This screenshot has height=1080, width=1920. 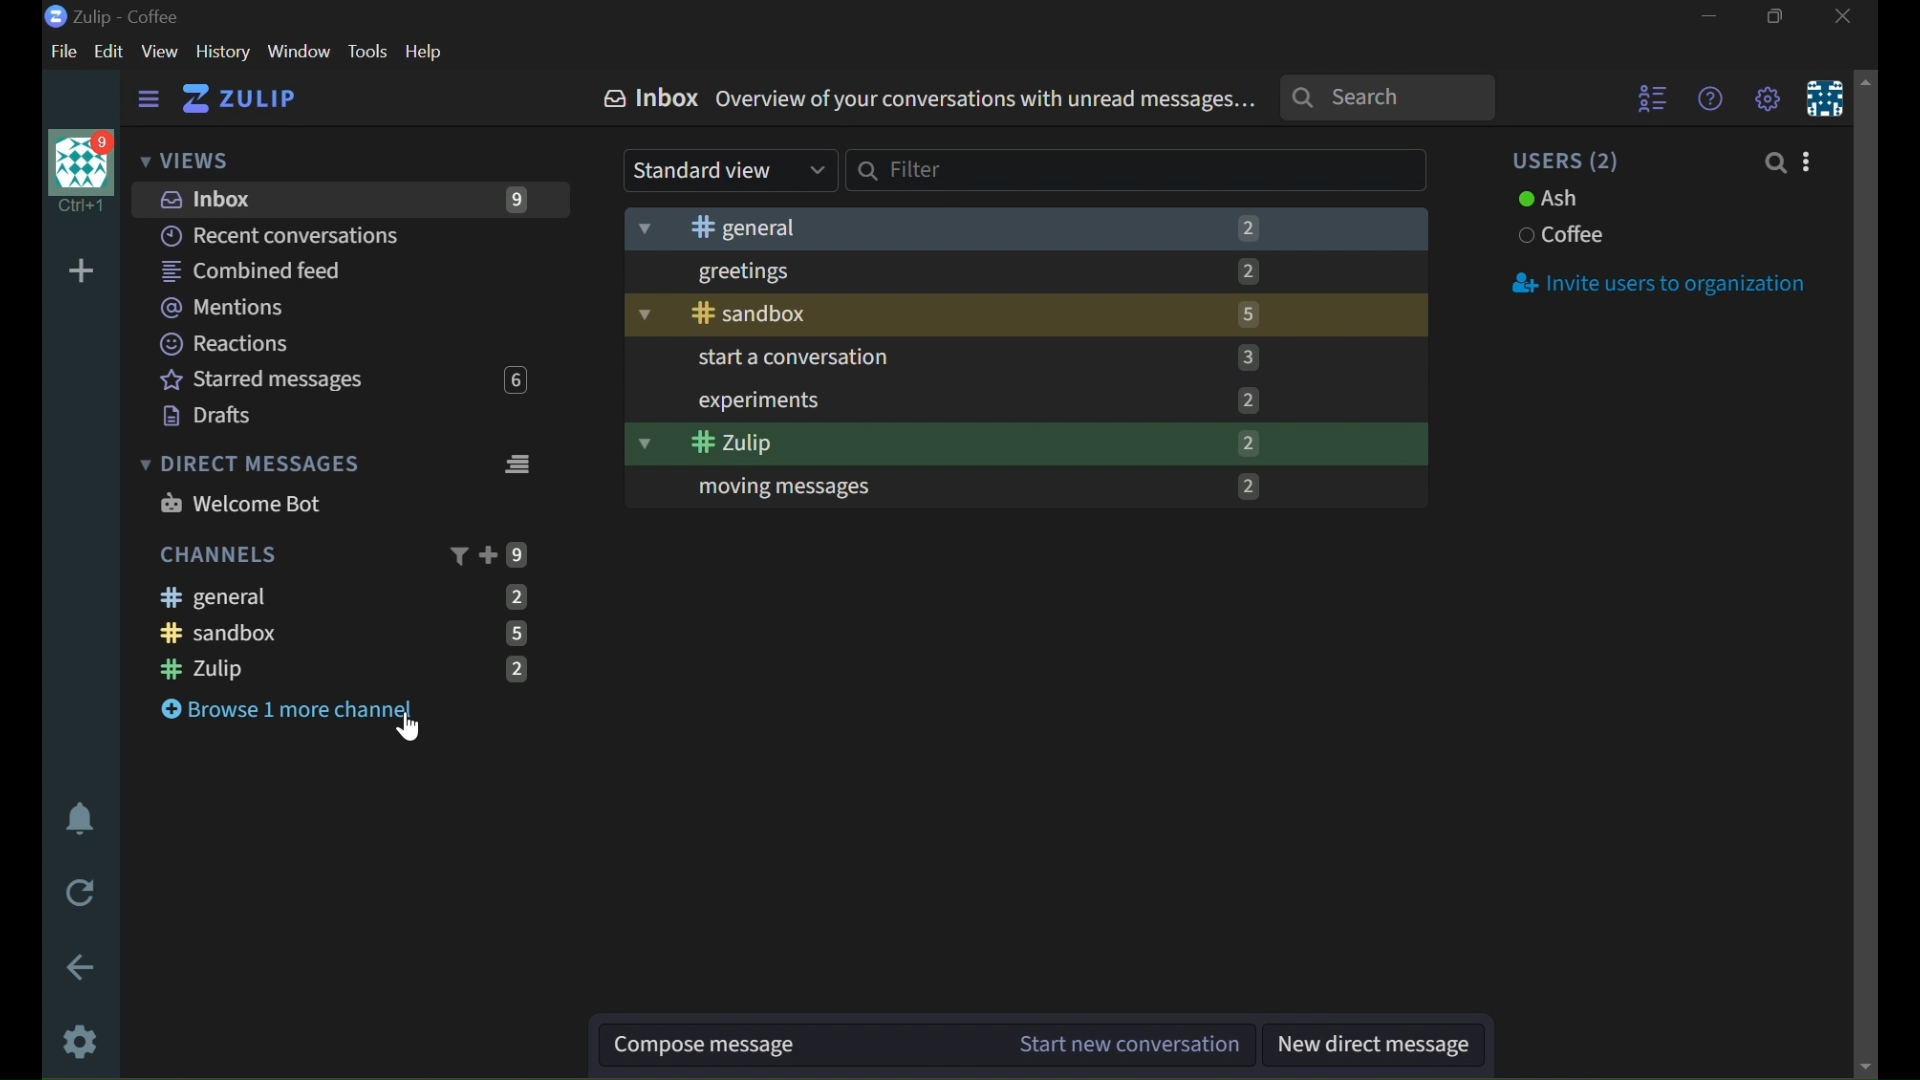 I want to click on GO BACK, so click(x=83, y=967).